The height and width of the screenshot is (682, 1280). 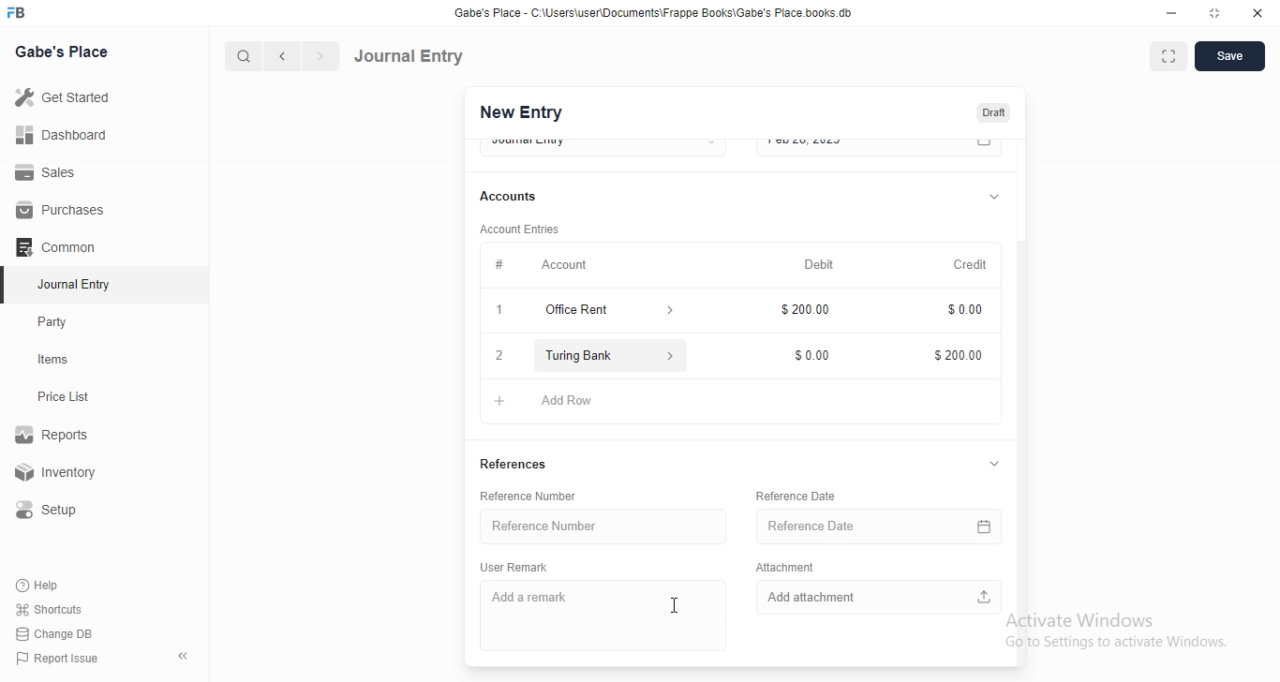 I want to click on Help, so click(x=41, y=585).